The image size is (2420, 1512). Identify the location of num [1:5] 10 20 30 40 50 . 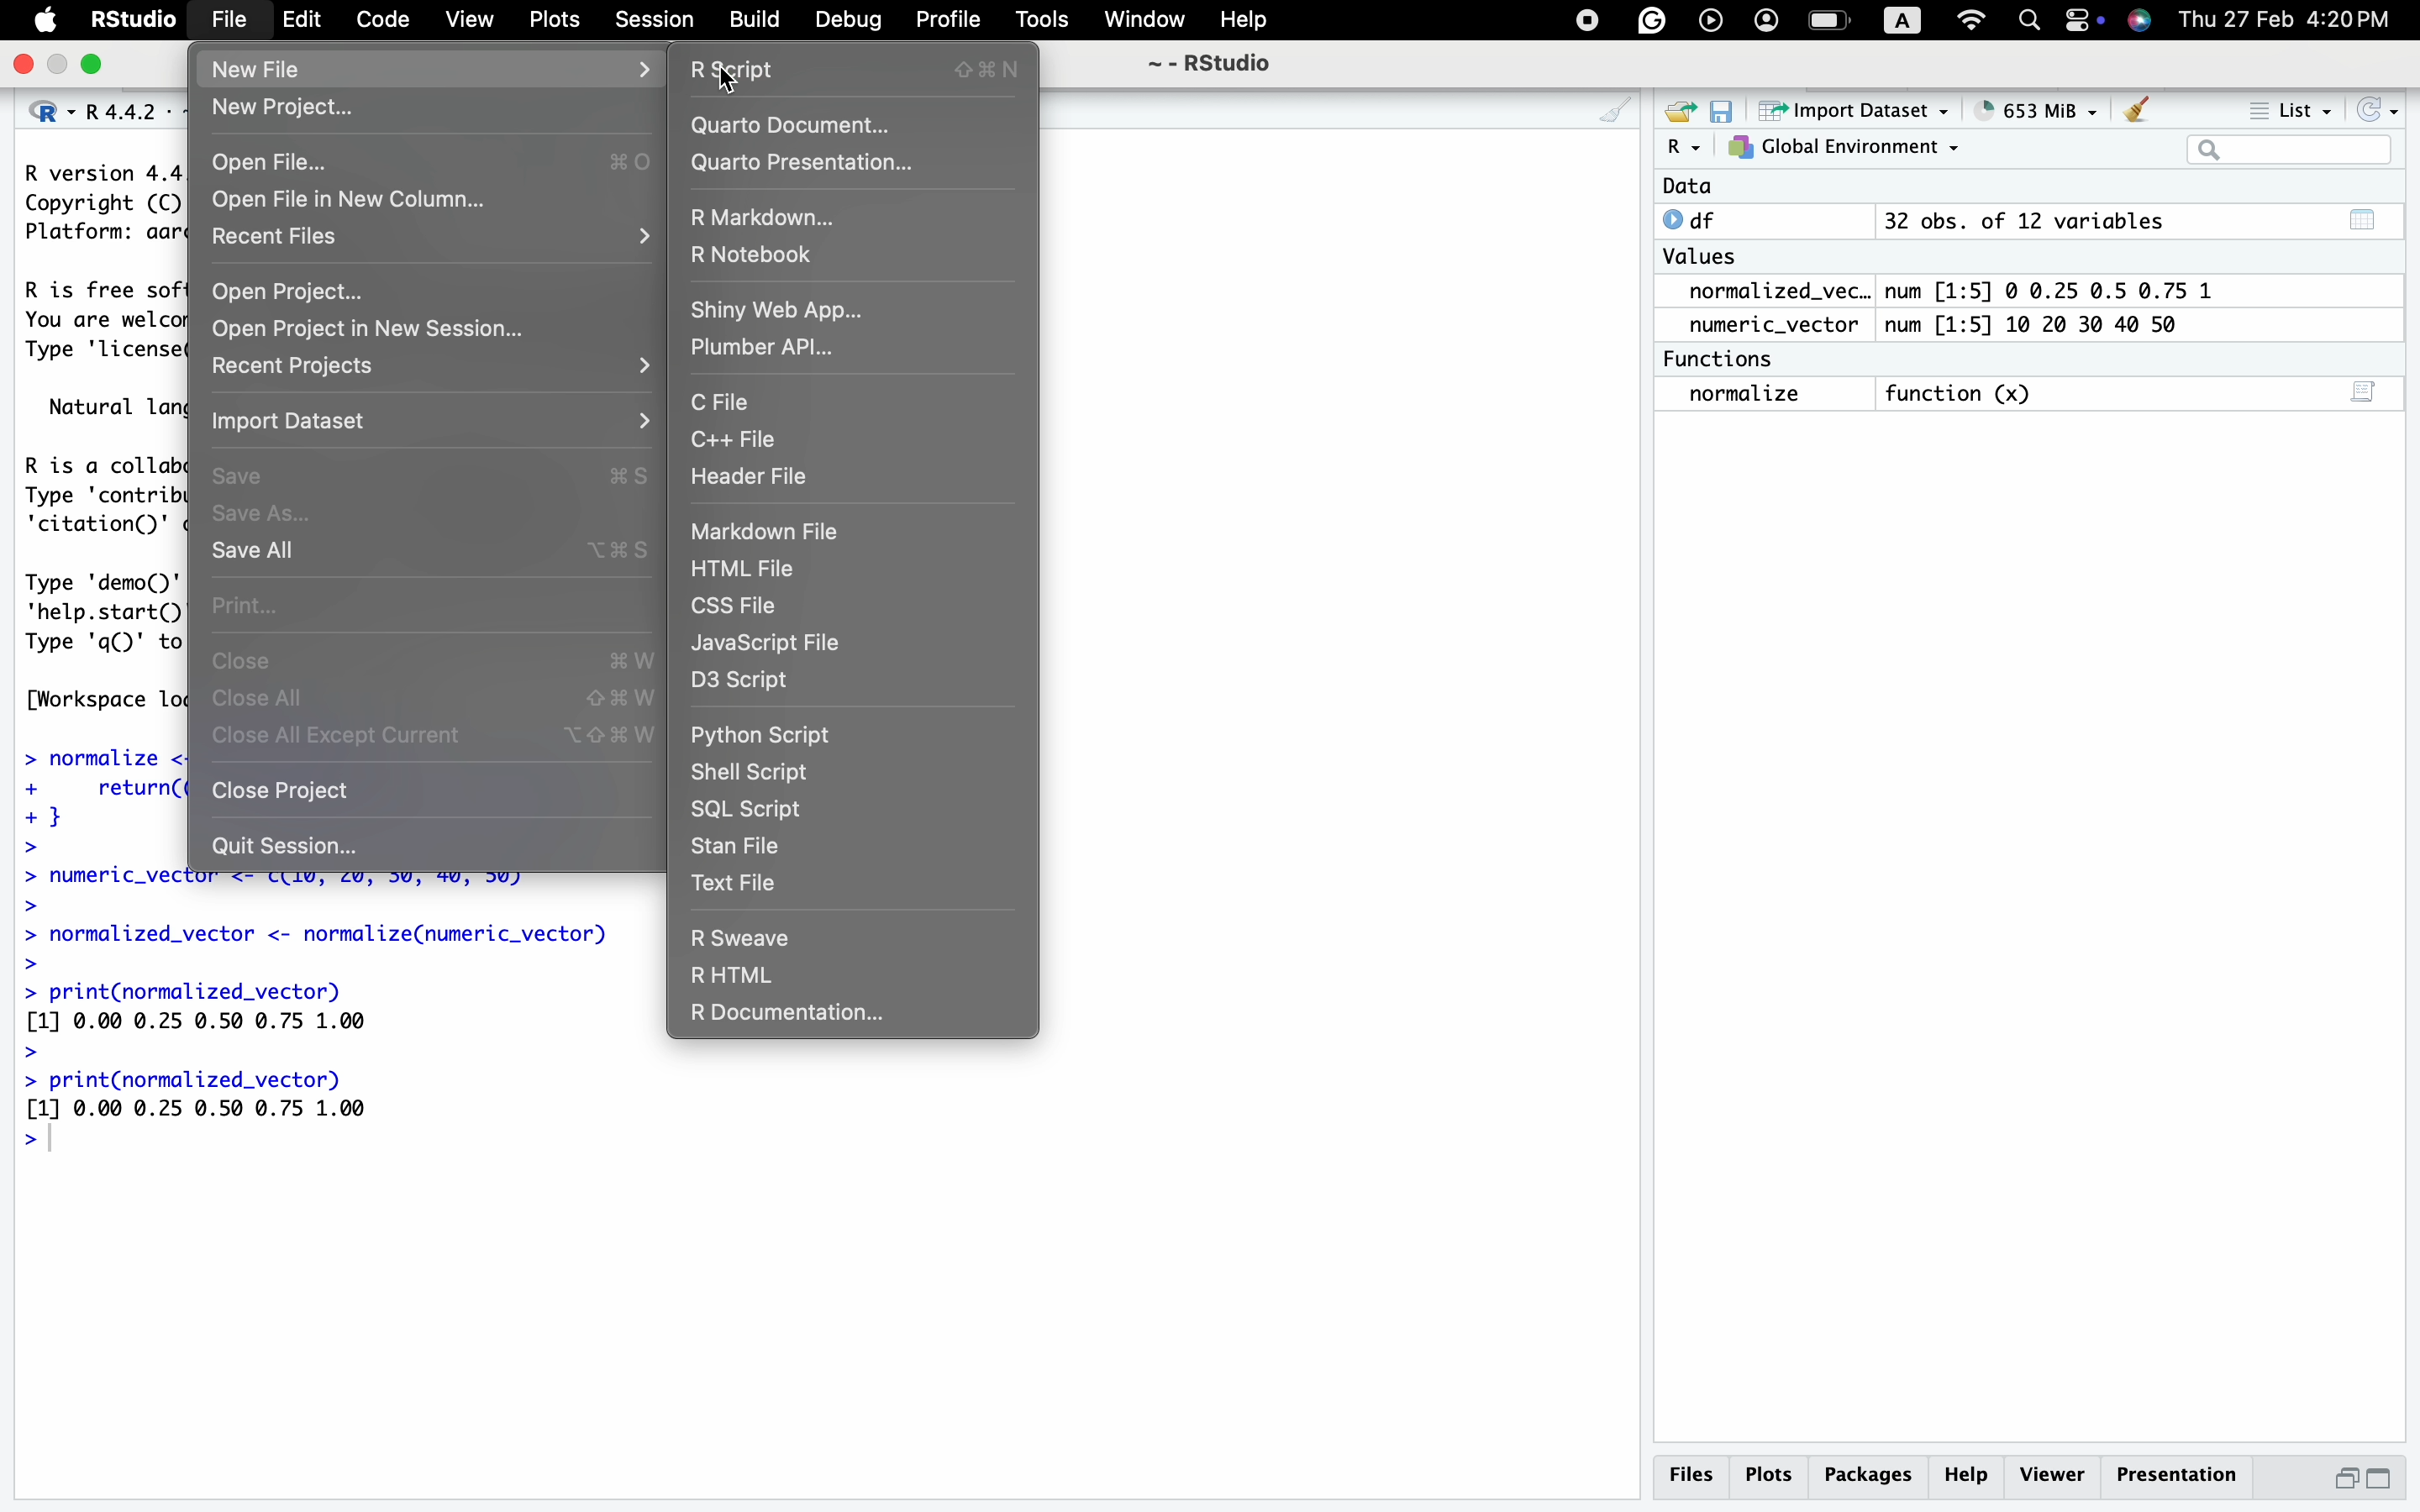
(2041, 326).